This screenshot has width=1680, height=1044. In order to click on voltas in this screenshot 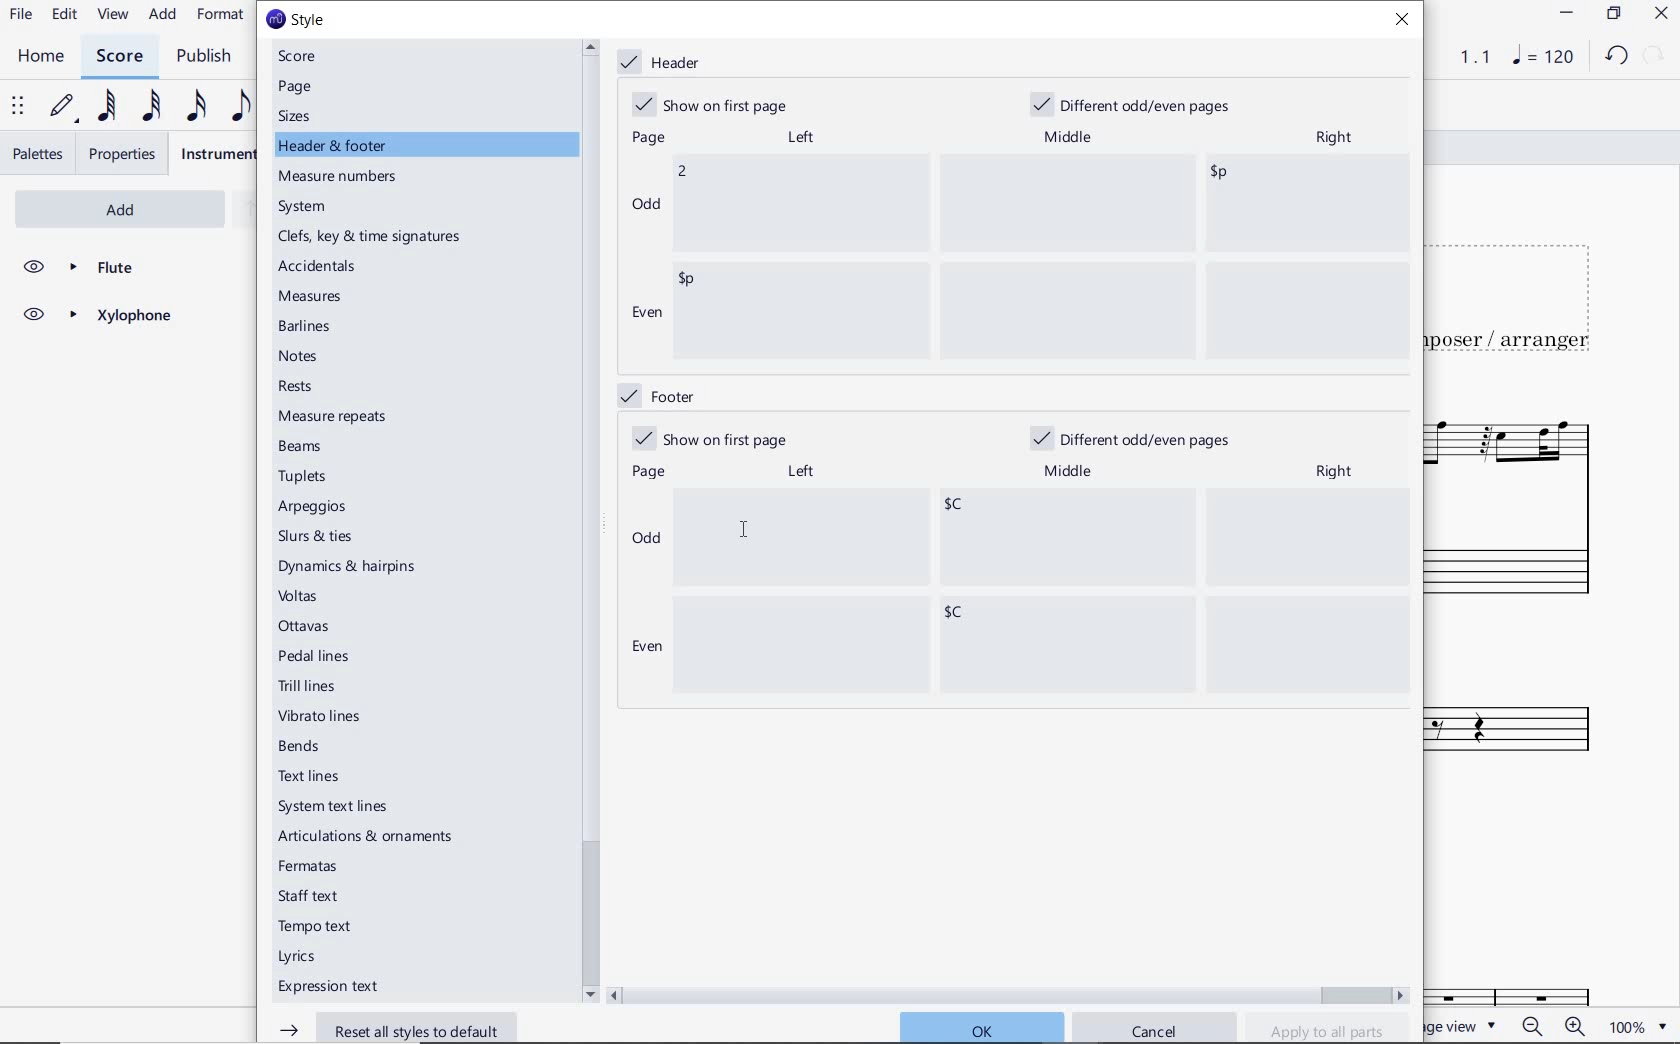, I will do `click(299, 596)`.